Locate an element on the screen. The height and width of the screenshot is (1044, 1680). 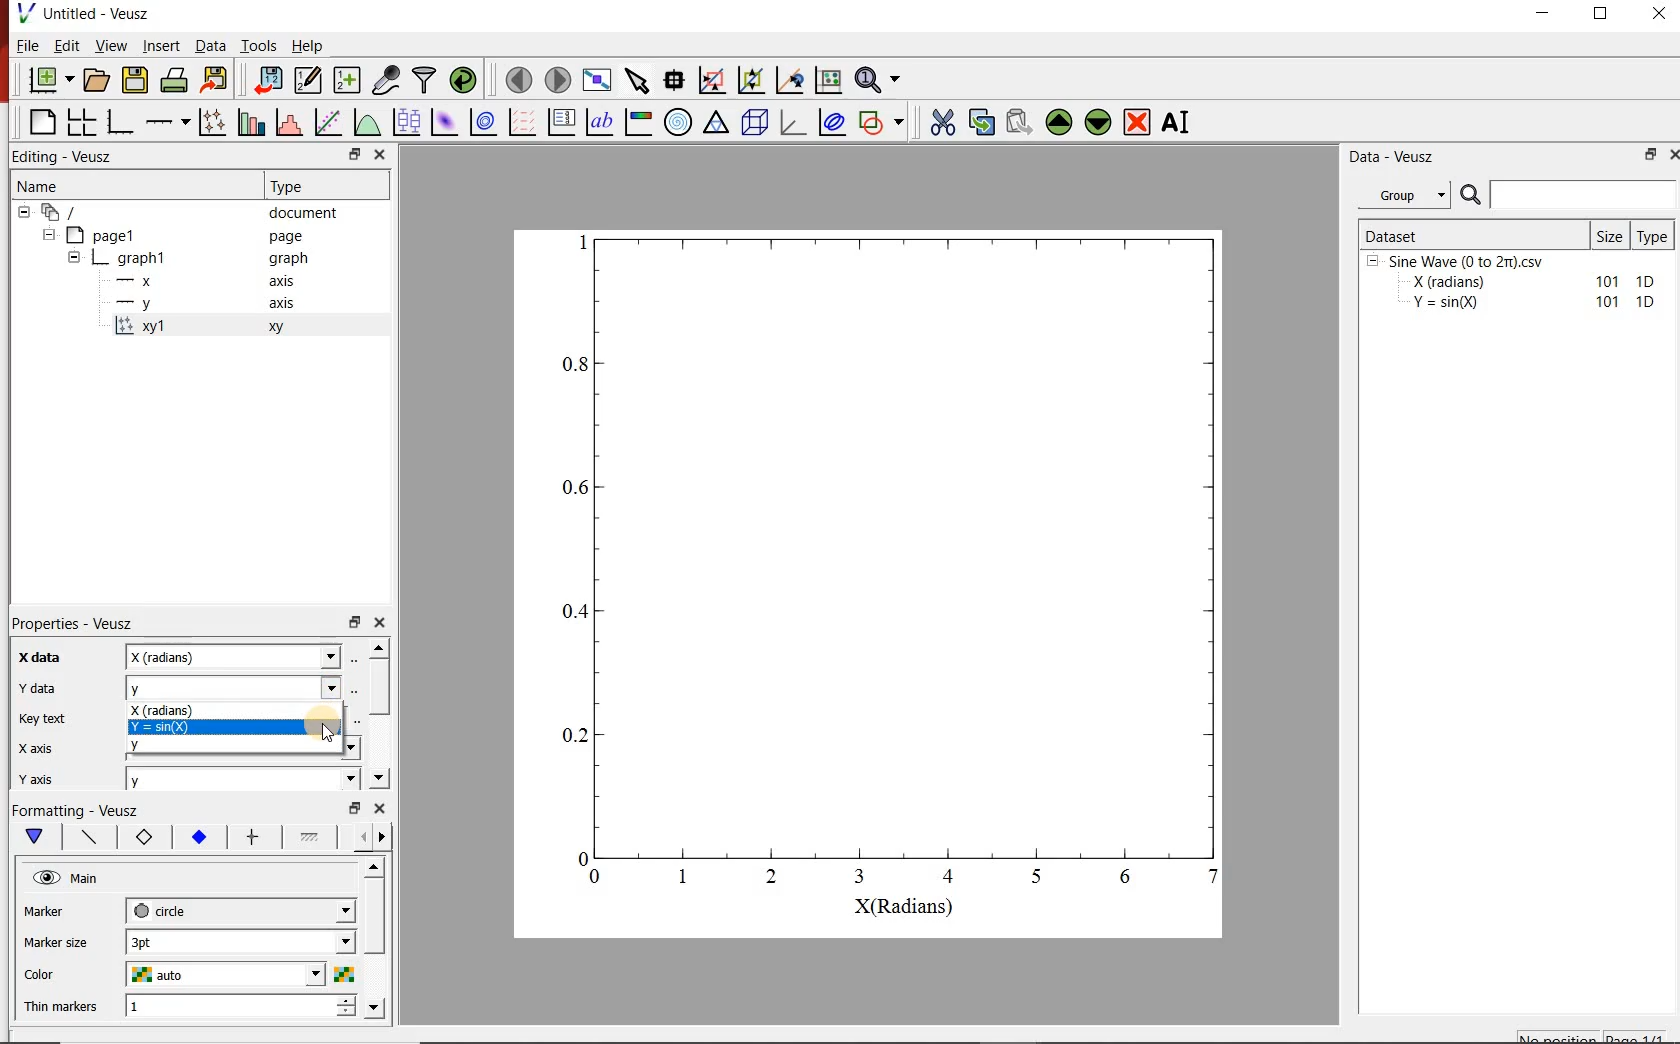
Size is located at coordinates (1611, 235).